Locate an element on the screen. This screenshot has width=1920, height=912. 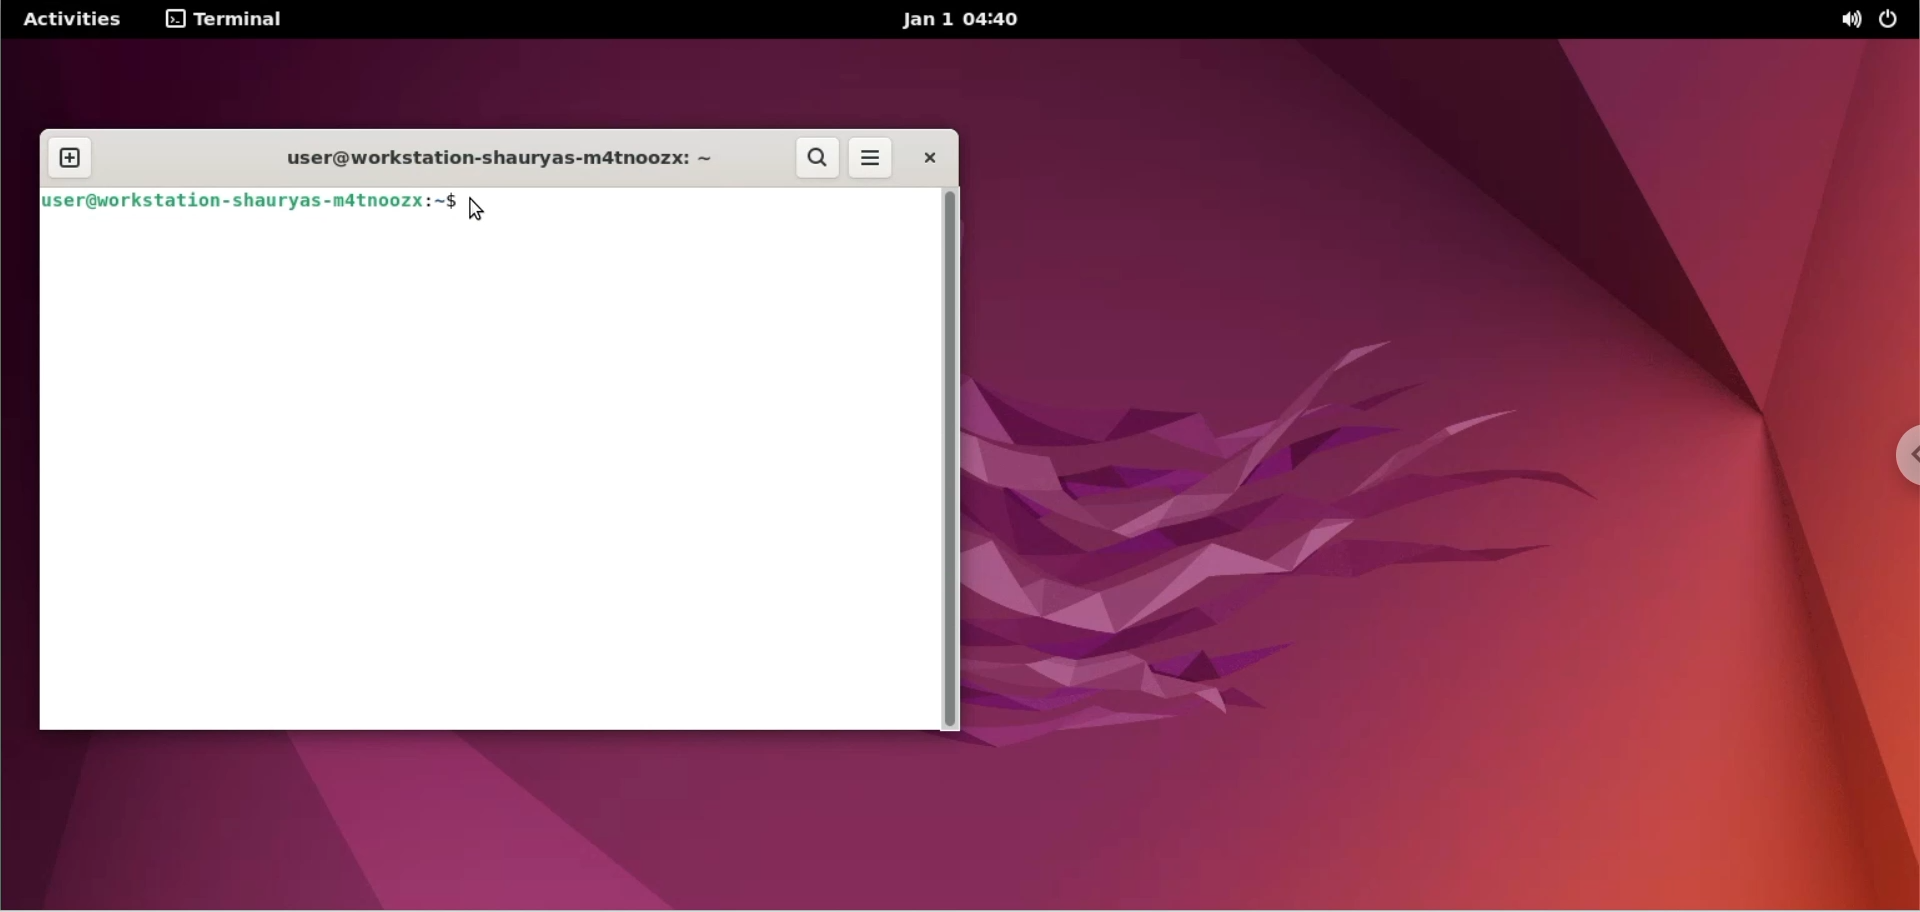
scrollbar is located at coordinates (952, 458).